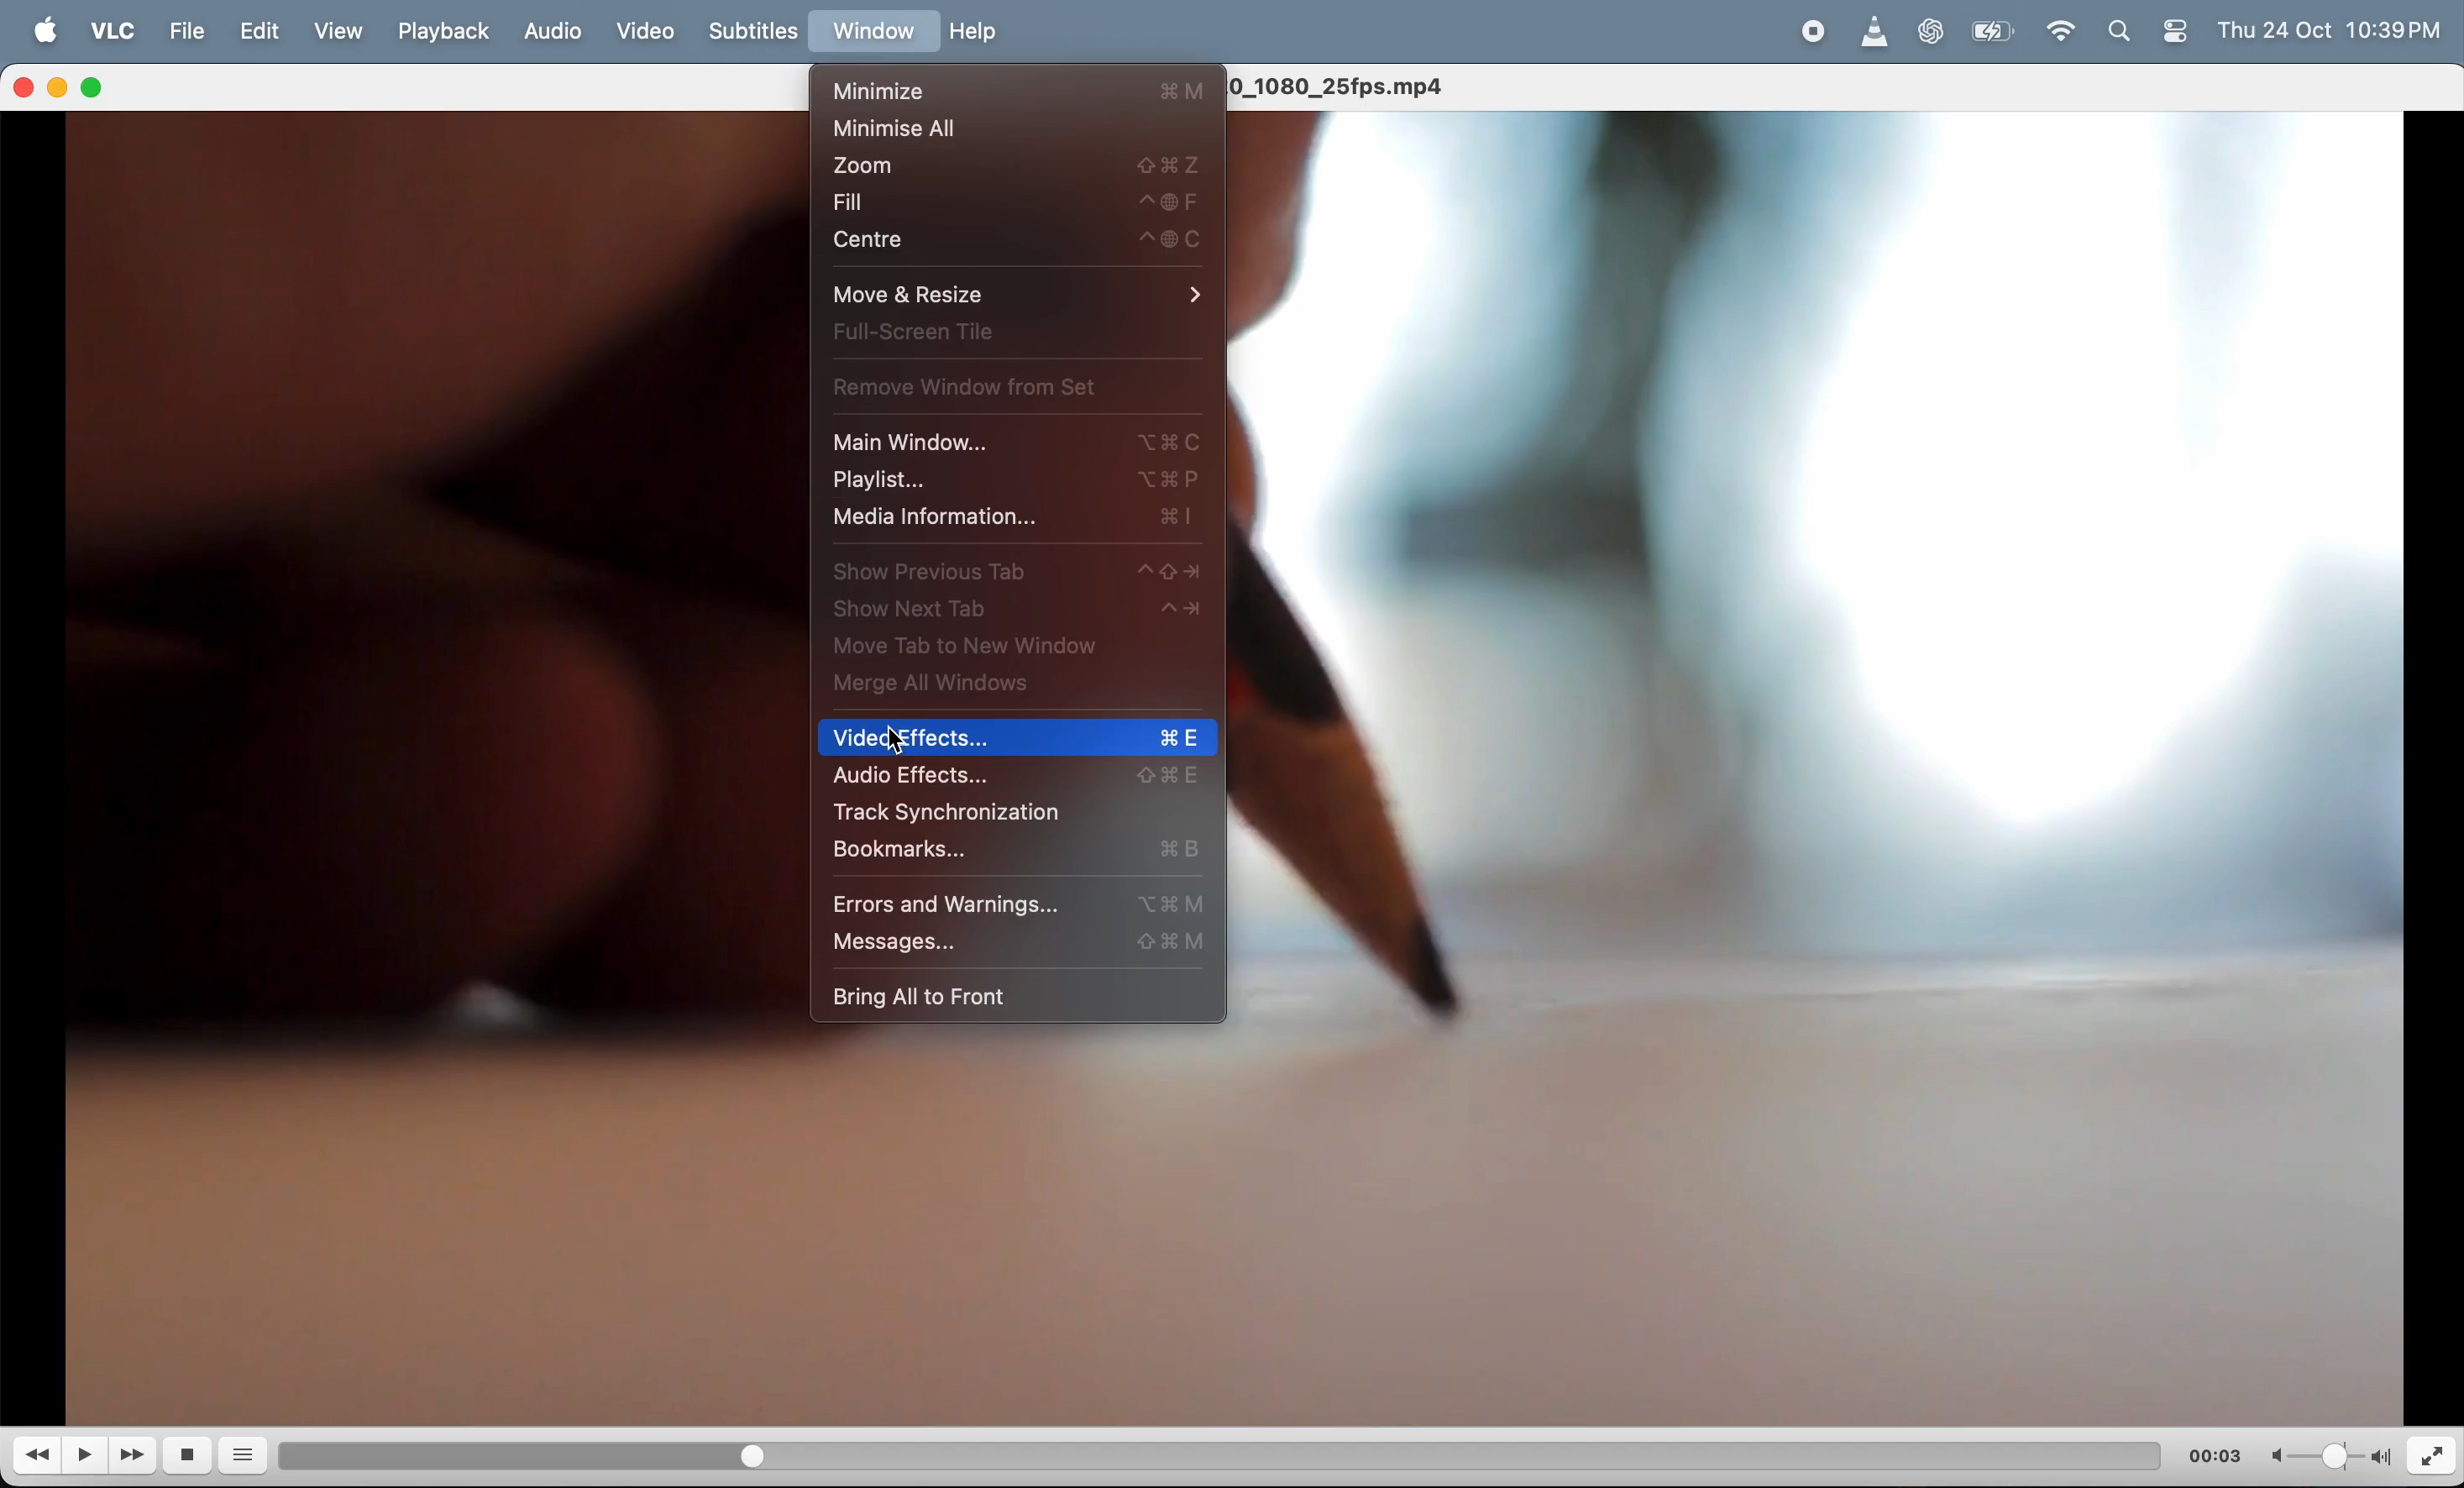 The width and height of the screenshot is (2464, 1488). I want to click on Subtitles, so click(758, 31).